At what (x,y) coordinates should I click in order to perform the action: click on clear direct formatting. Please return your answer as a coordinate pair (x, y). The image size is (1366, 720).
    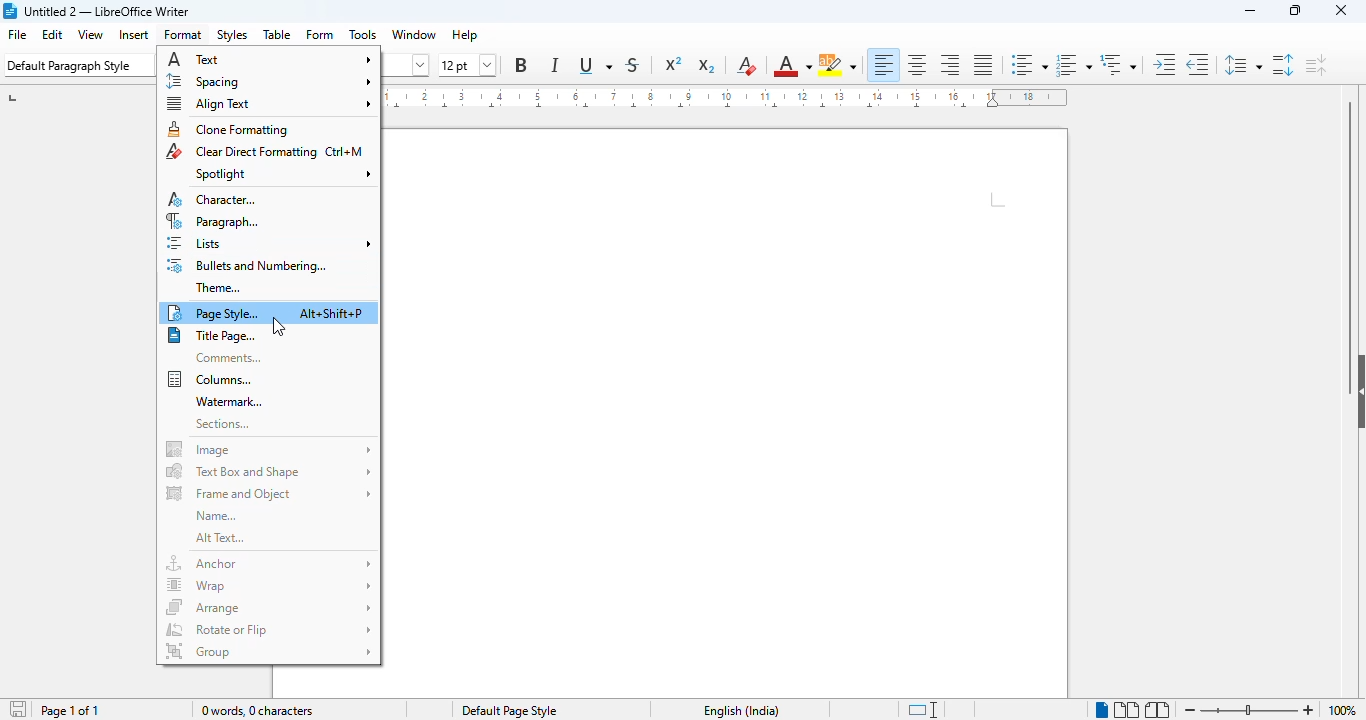
    Looking at the image, I should click on (747, 66).